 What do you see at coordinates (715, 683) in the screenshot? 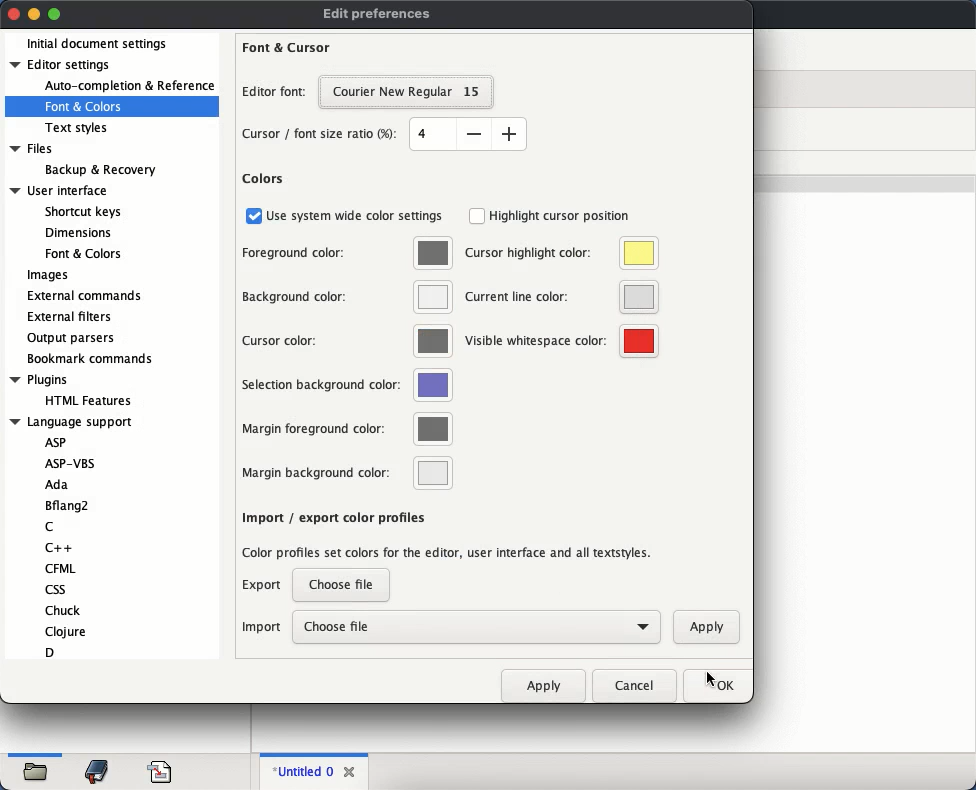
I see `ok` at bounding box center [715, 683].